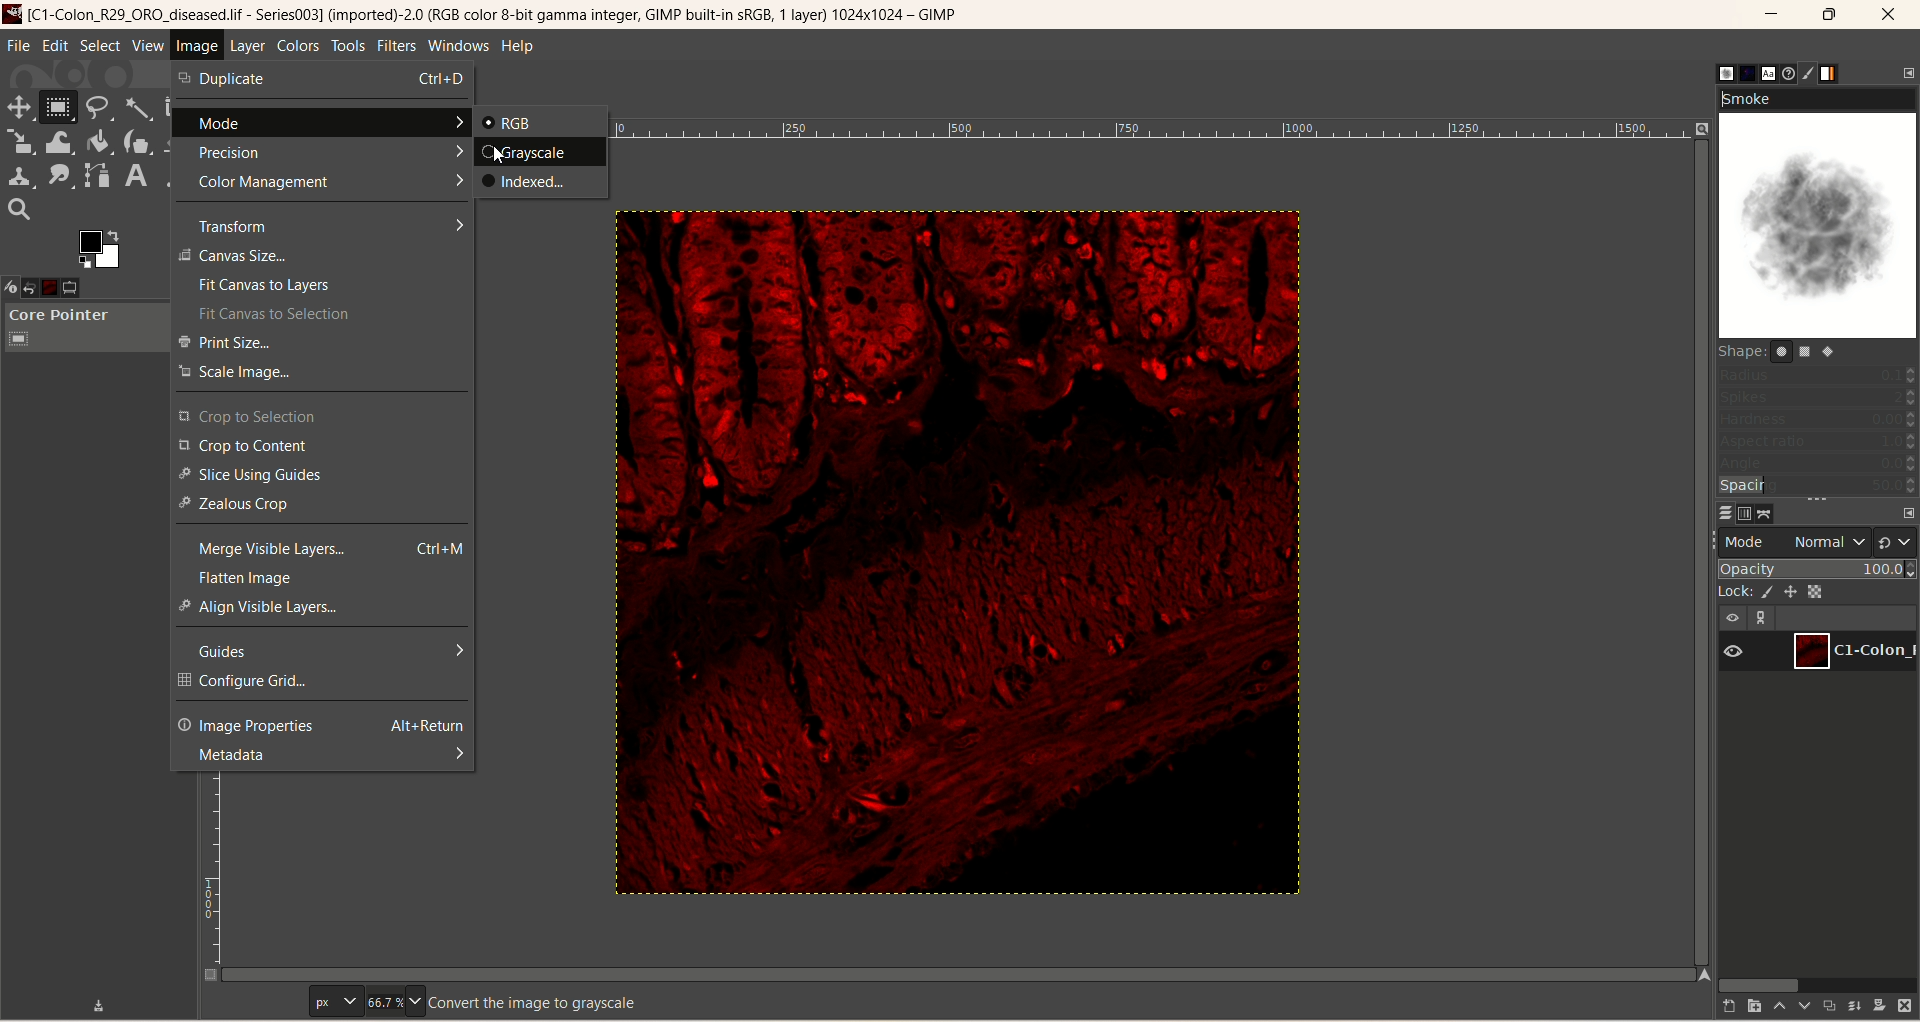  I want to click on crop to content, so click(320, 446).